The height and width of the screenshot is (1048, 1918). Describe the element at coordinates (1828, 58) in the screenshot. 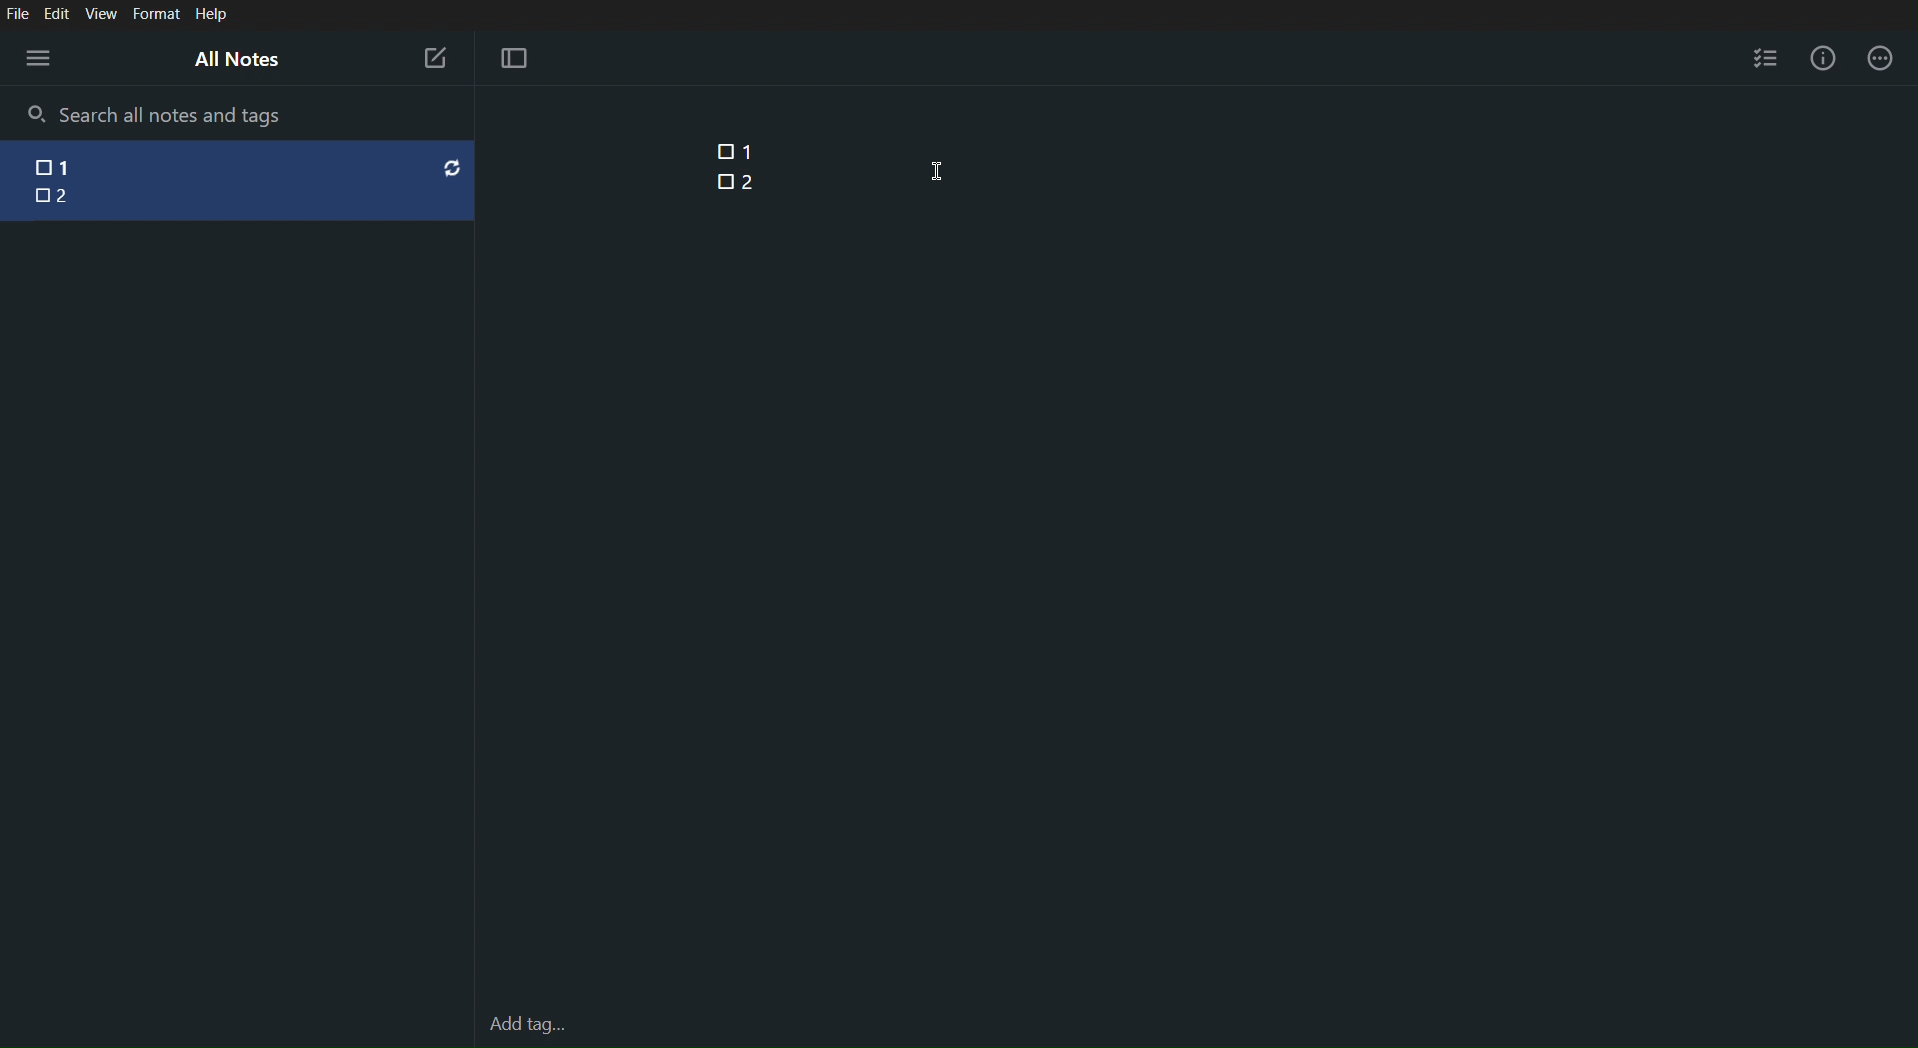

I see `Info` at that location.